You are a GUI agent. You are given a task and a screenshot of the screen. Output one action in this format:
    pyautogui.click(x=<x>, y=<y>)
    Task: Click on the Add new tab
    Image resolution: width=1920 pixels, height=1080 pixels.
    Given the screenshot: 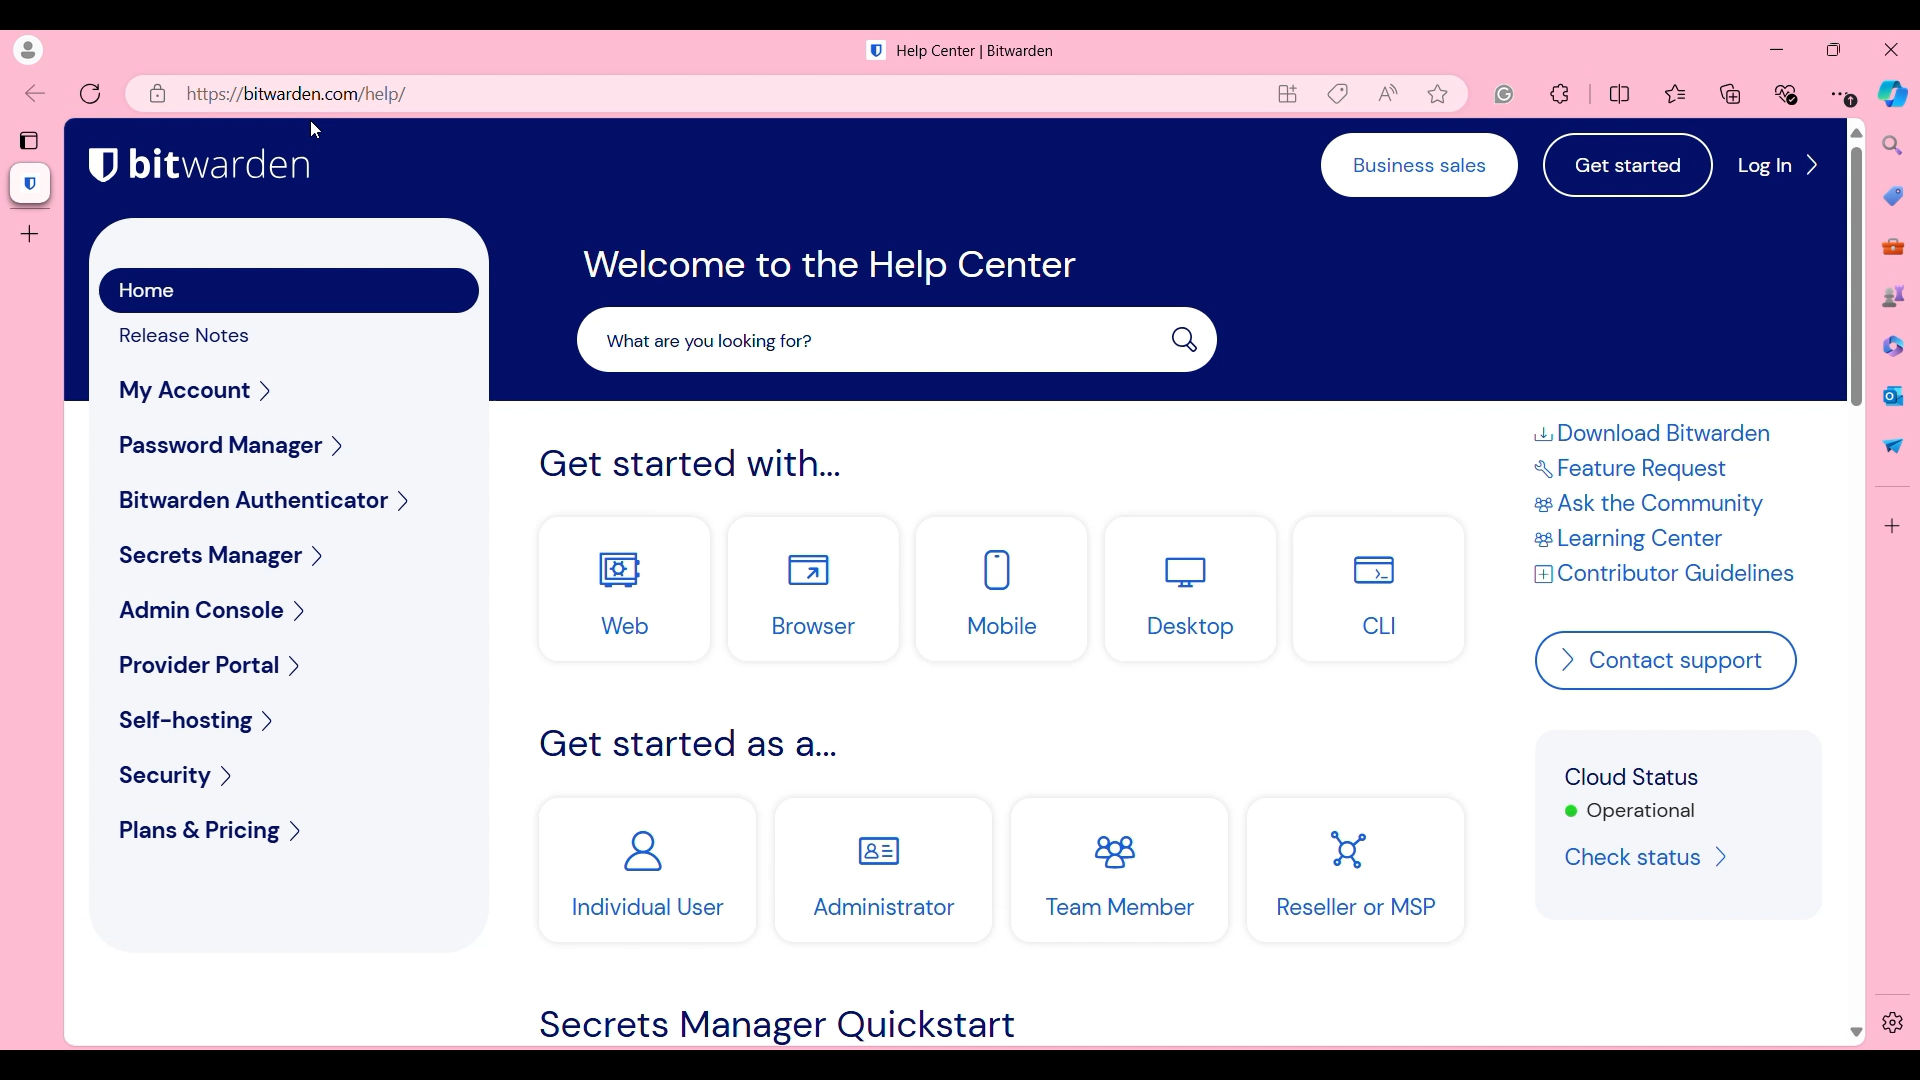 What is the action you would take?
    pyautogui.click(x=28, y=235)
    